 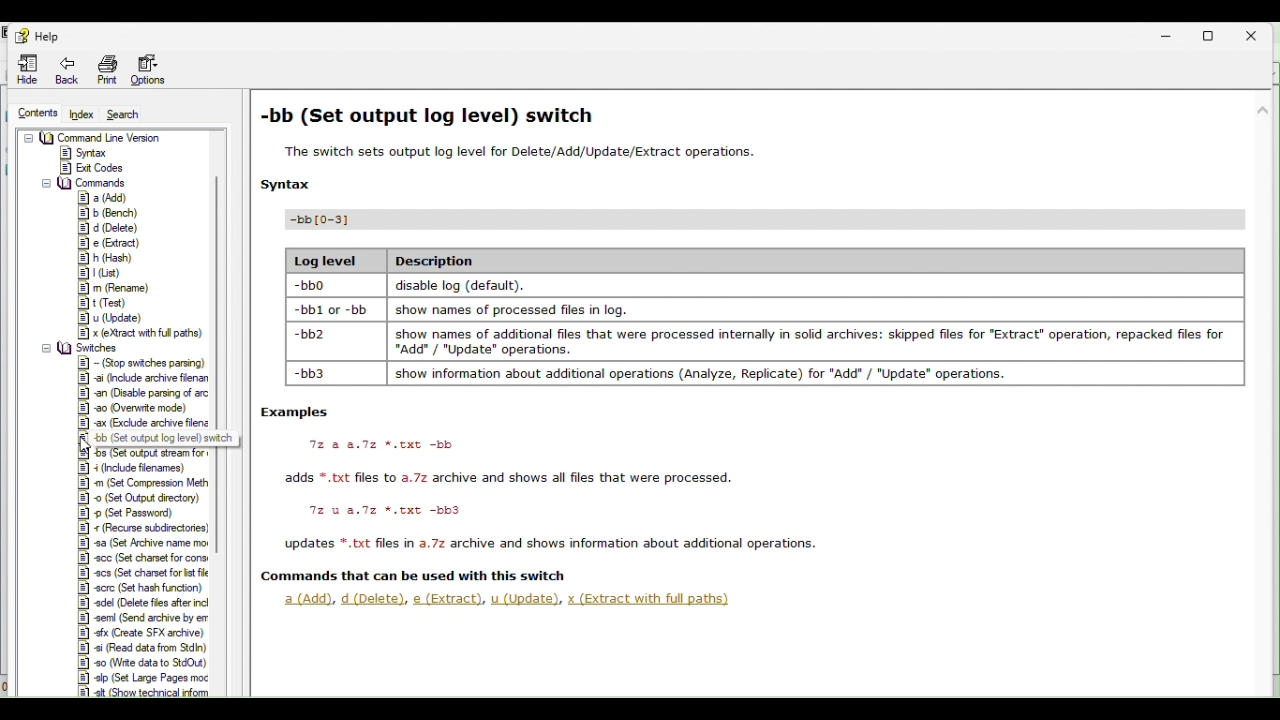 What do you see at coordinates (136, 513) in the screenshot?
I see `5) p (Set Password)` at bounding box center [136, 513].